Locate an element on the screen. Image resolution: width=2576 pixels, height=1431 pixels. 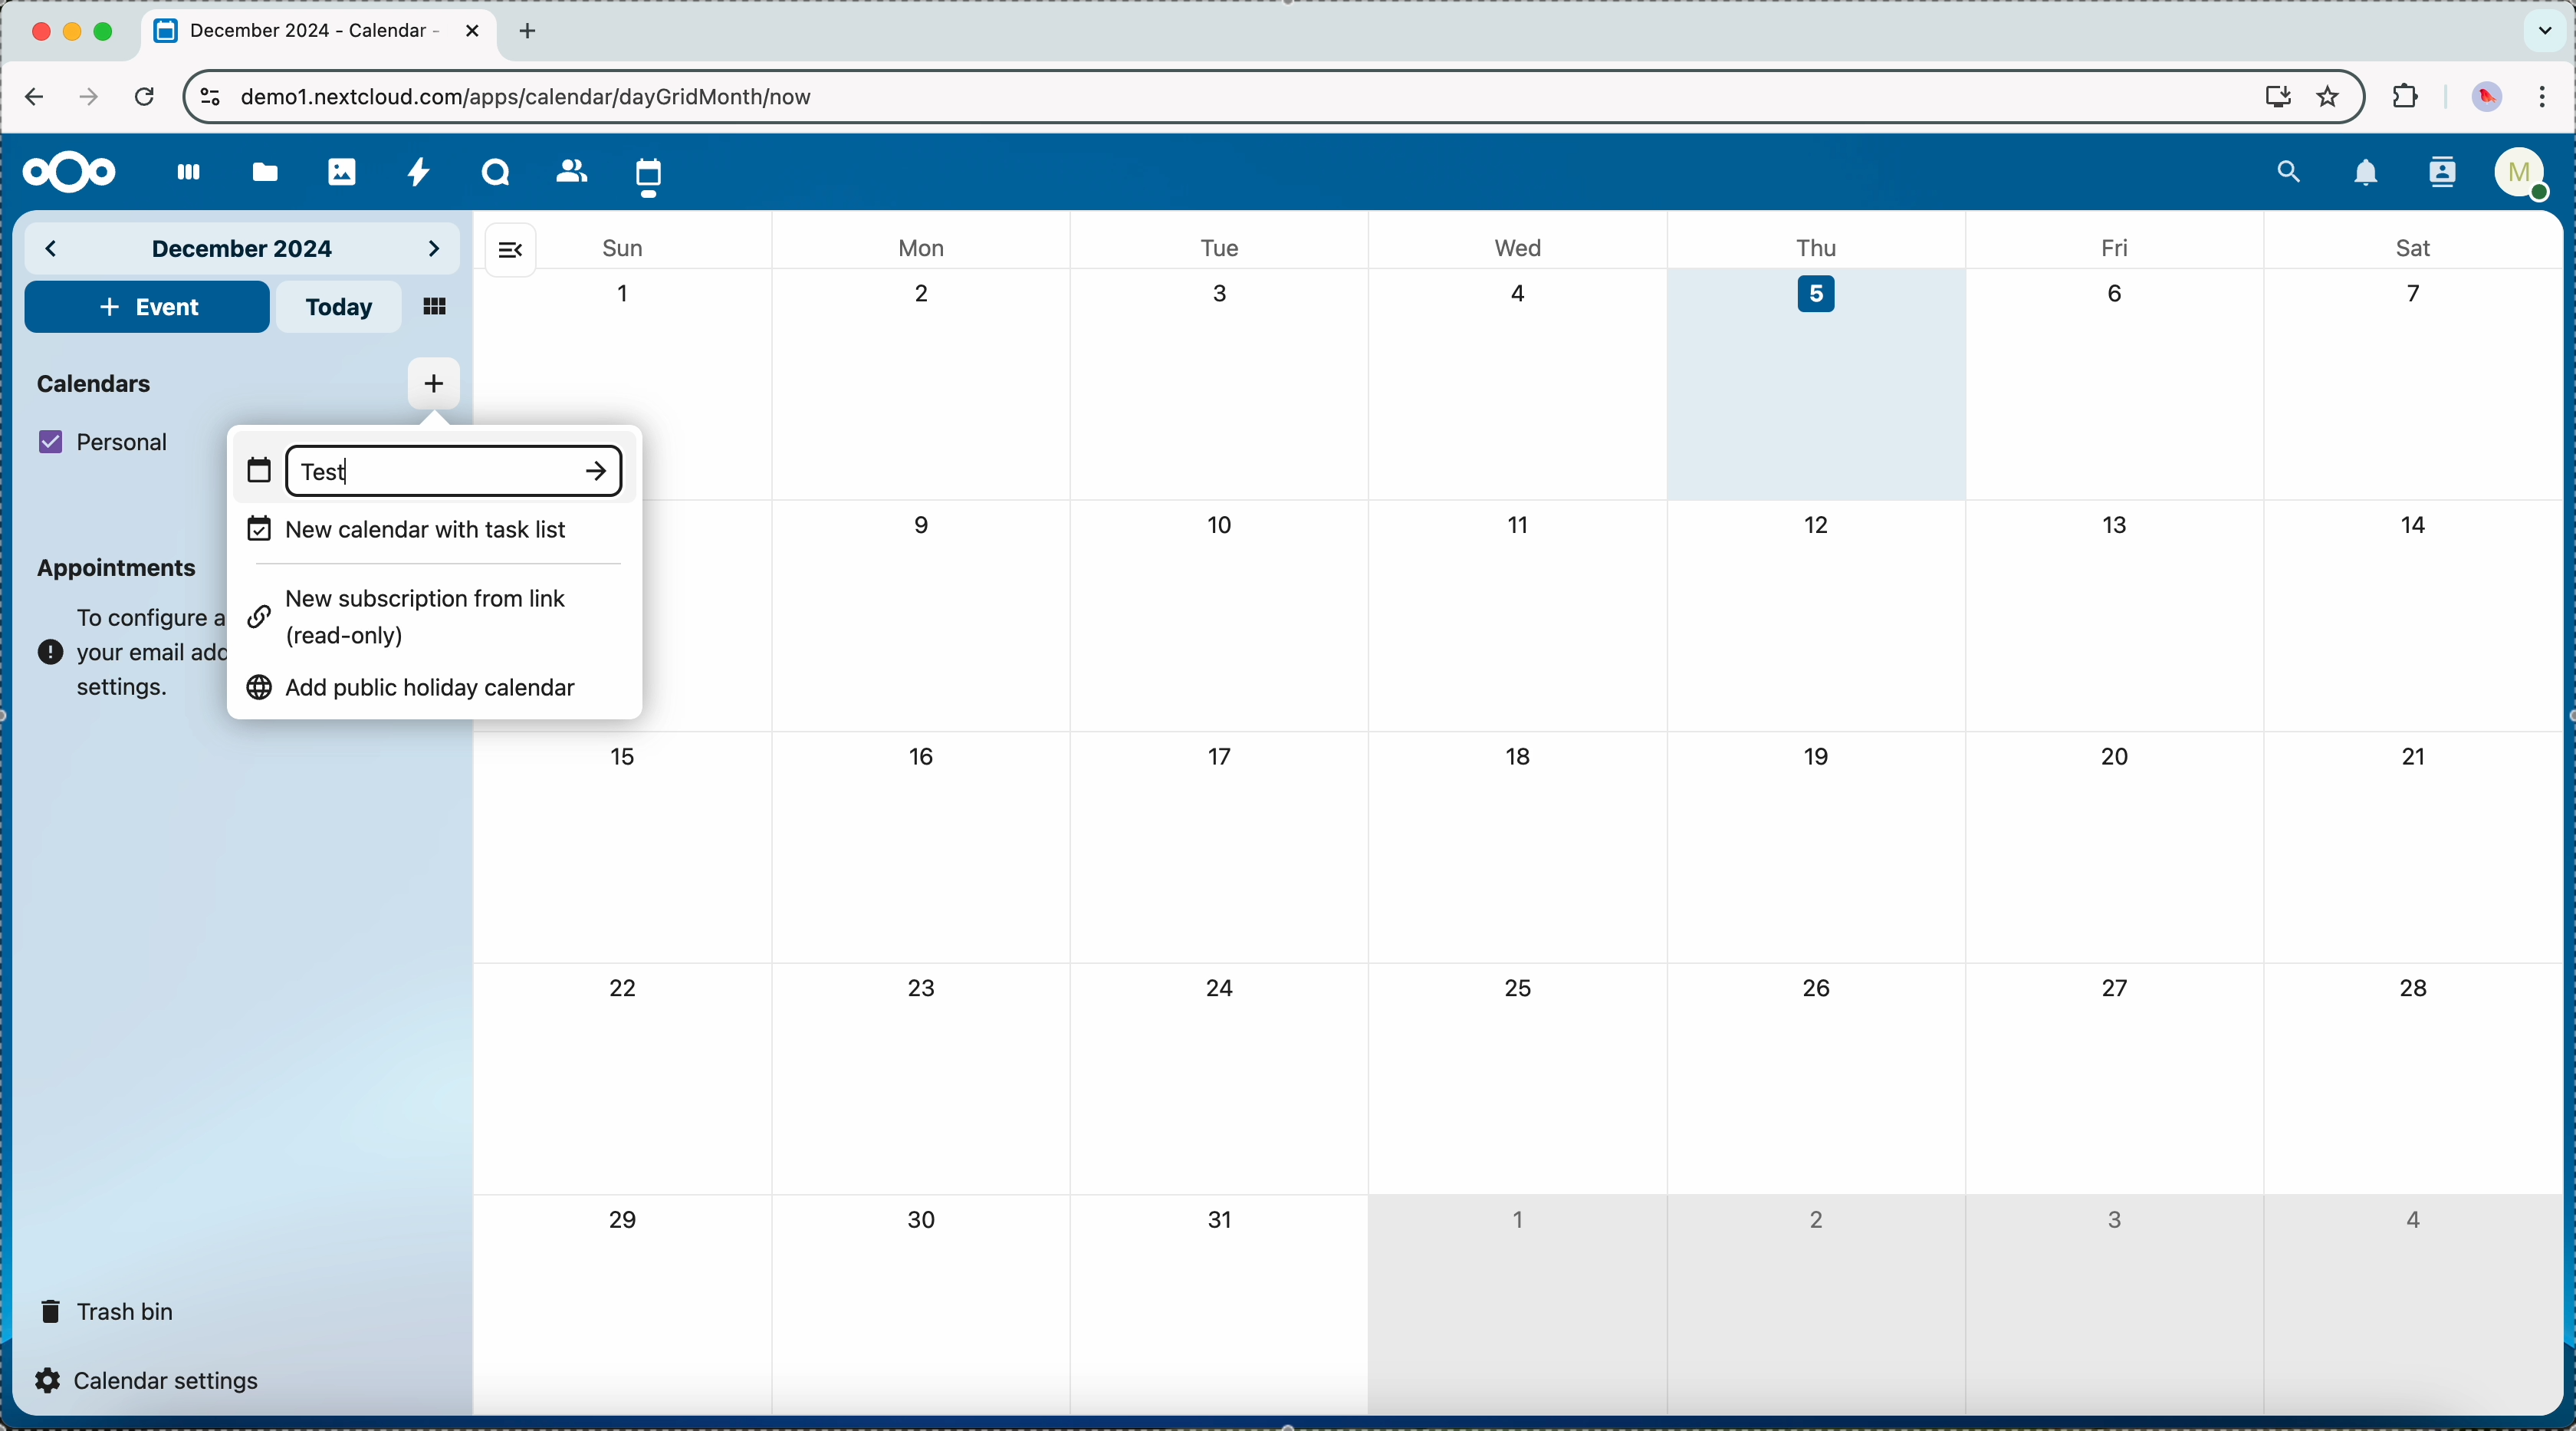
activity is located at coordinates (420, 171).